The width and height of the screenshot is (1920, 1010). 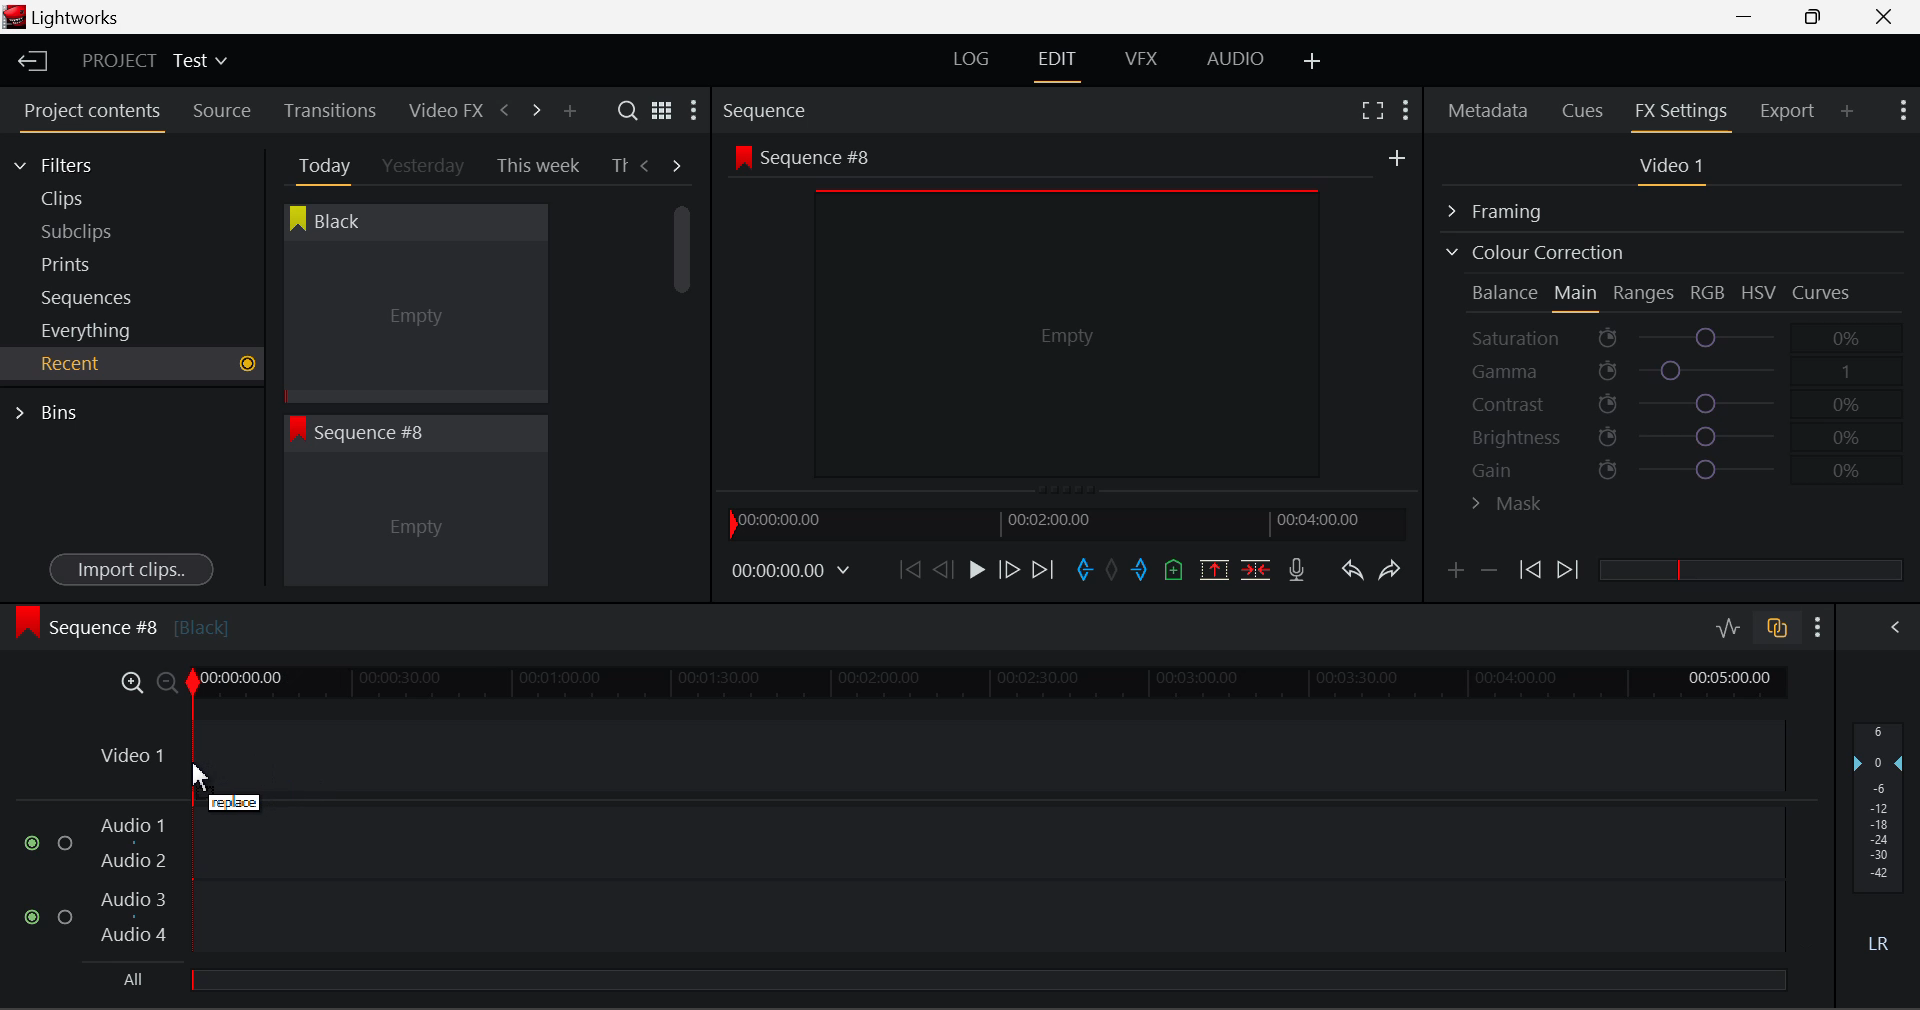 I want to click on Next Panel, so click(x=533, y=109).